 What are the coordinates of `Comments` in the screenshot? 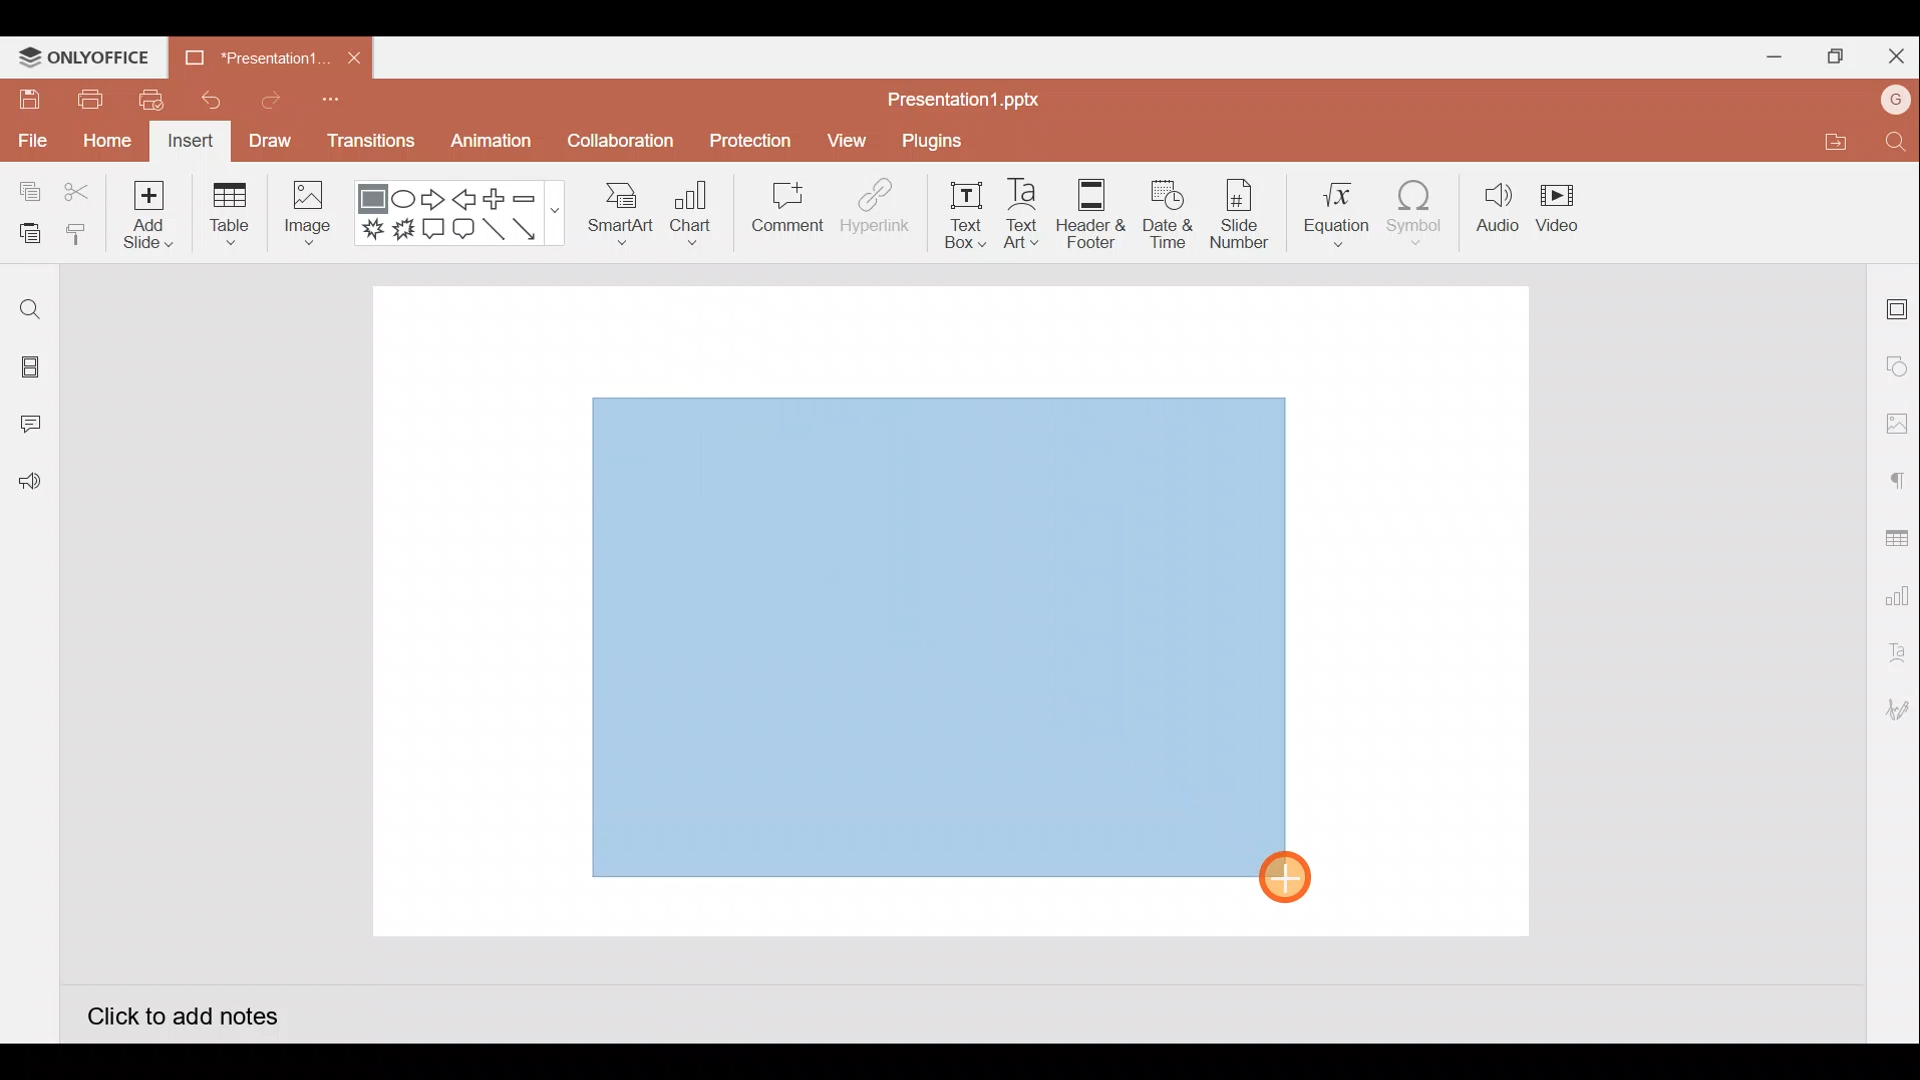 It's located at (35, 426).